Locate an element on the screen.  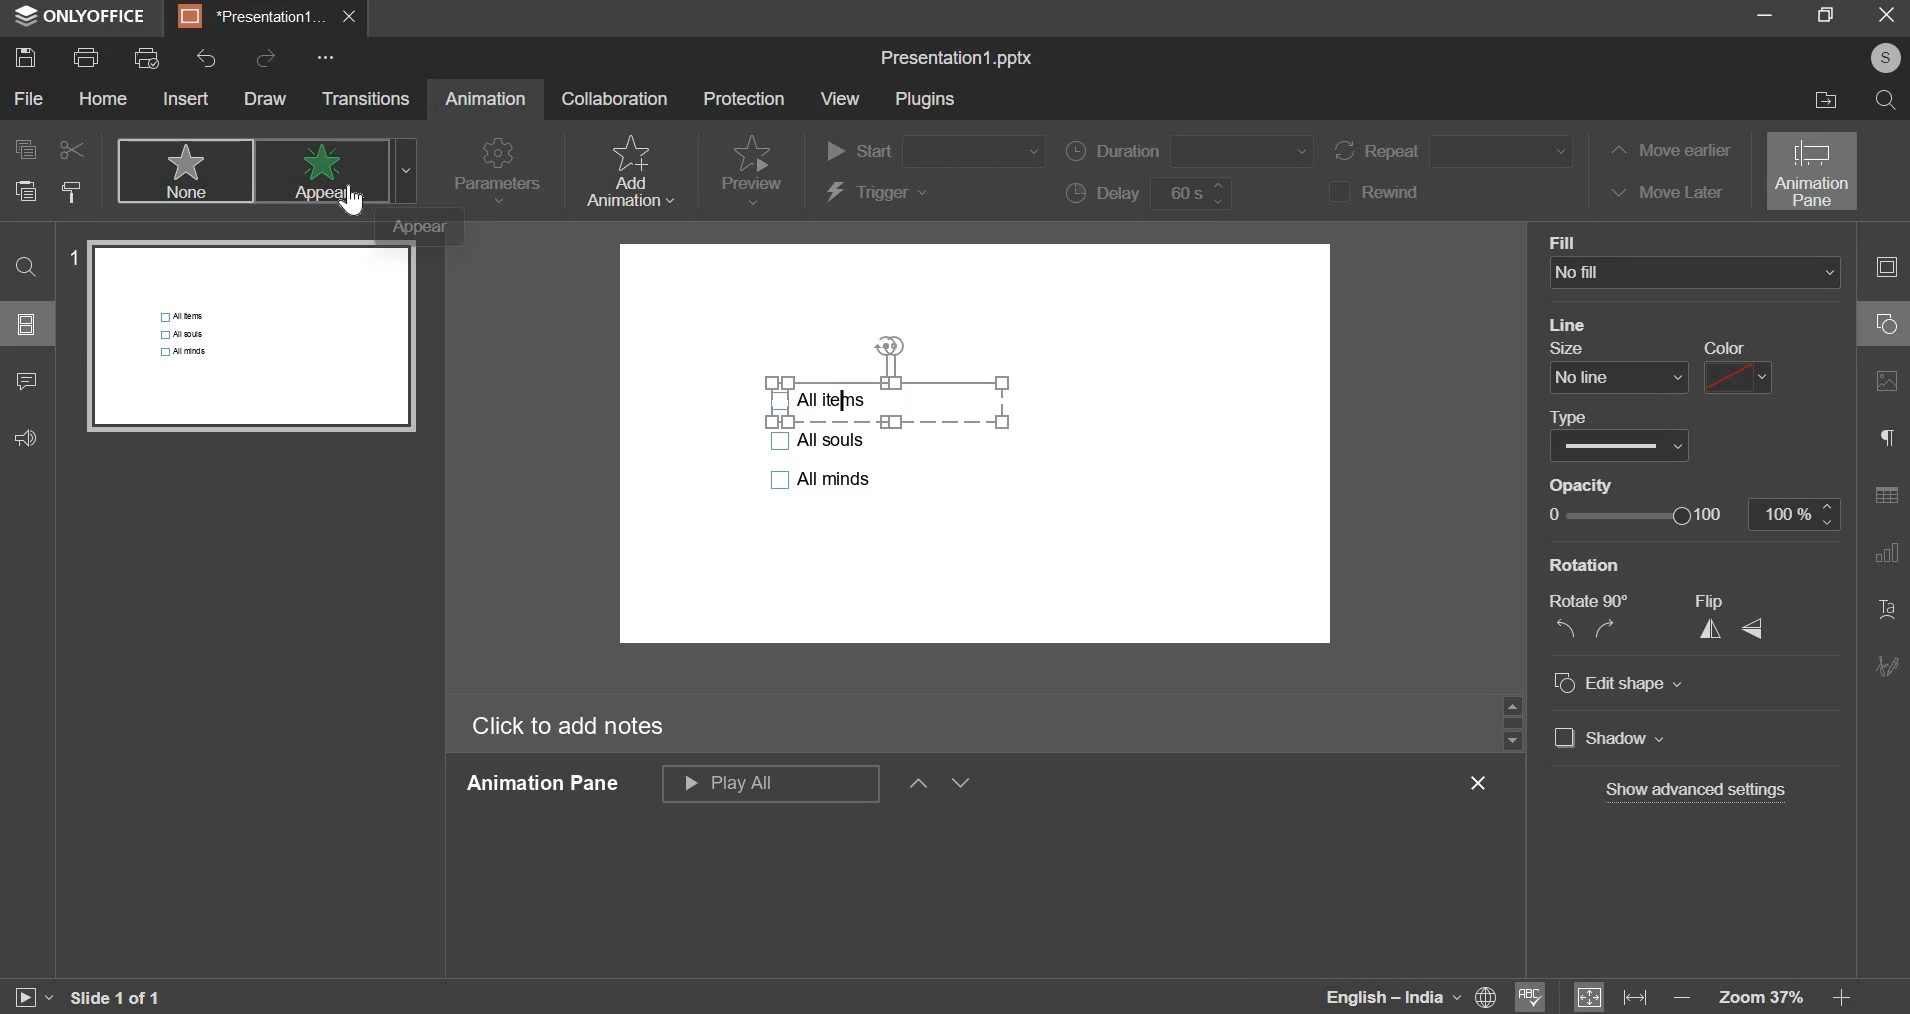
opacity slider is located at coordinates (1692, 517).